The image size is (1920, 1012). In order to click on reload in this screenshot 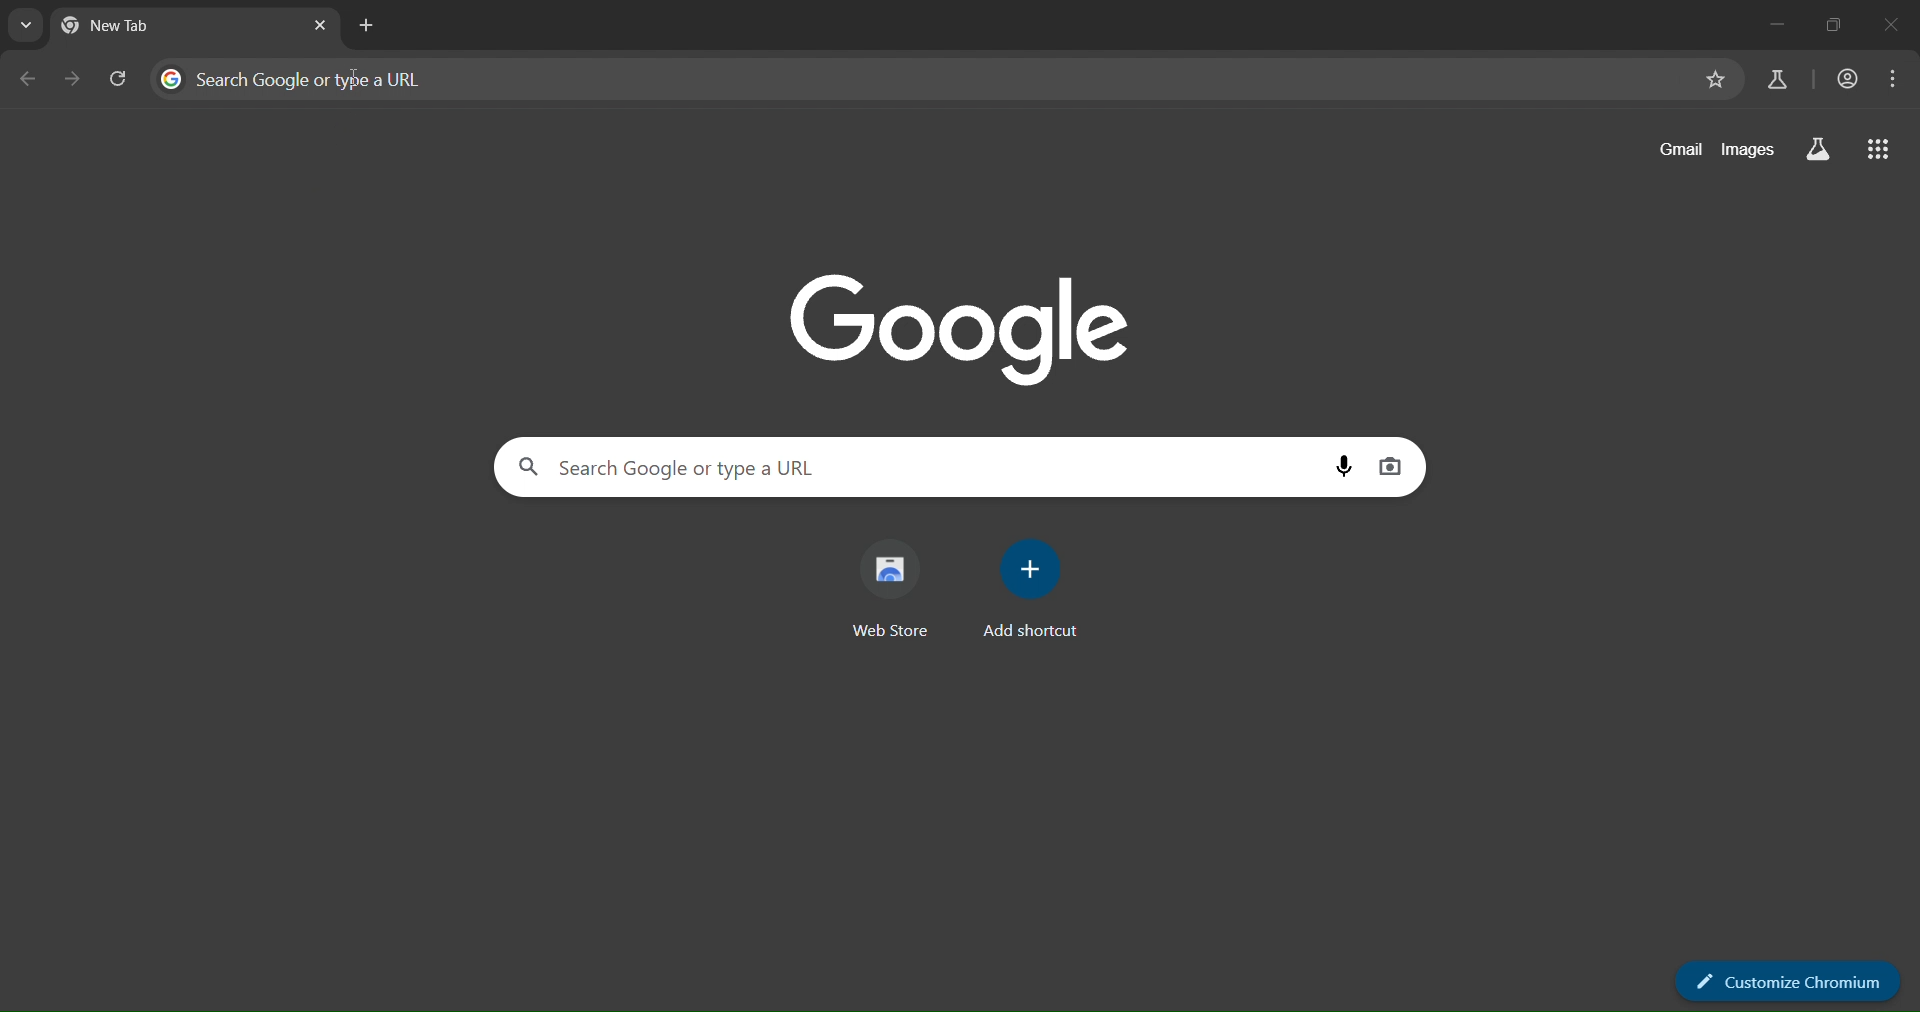, I will do `click(119, 77)`.